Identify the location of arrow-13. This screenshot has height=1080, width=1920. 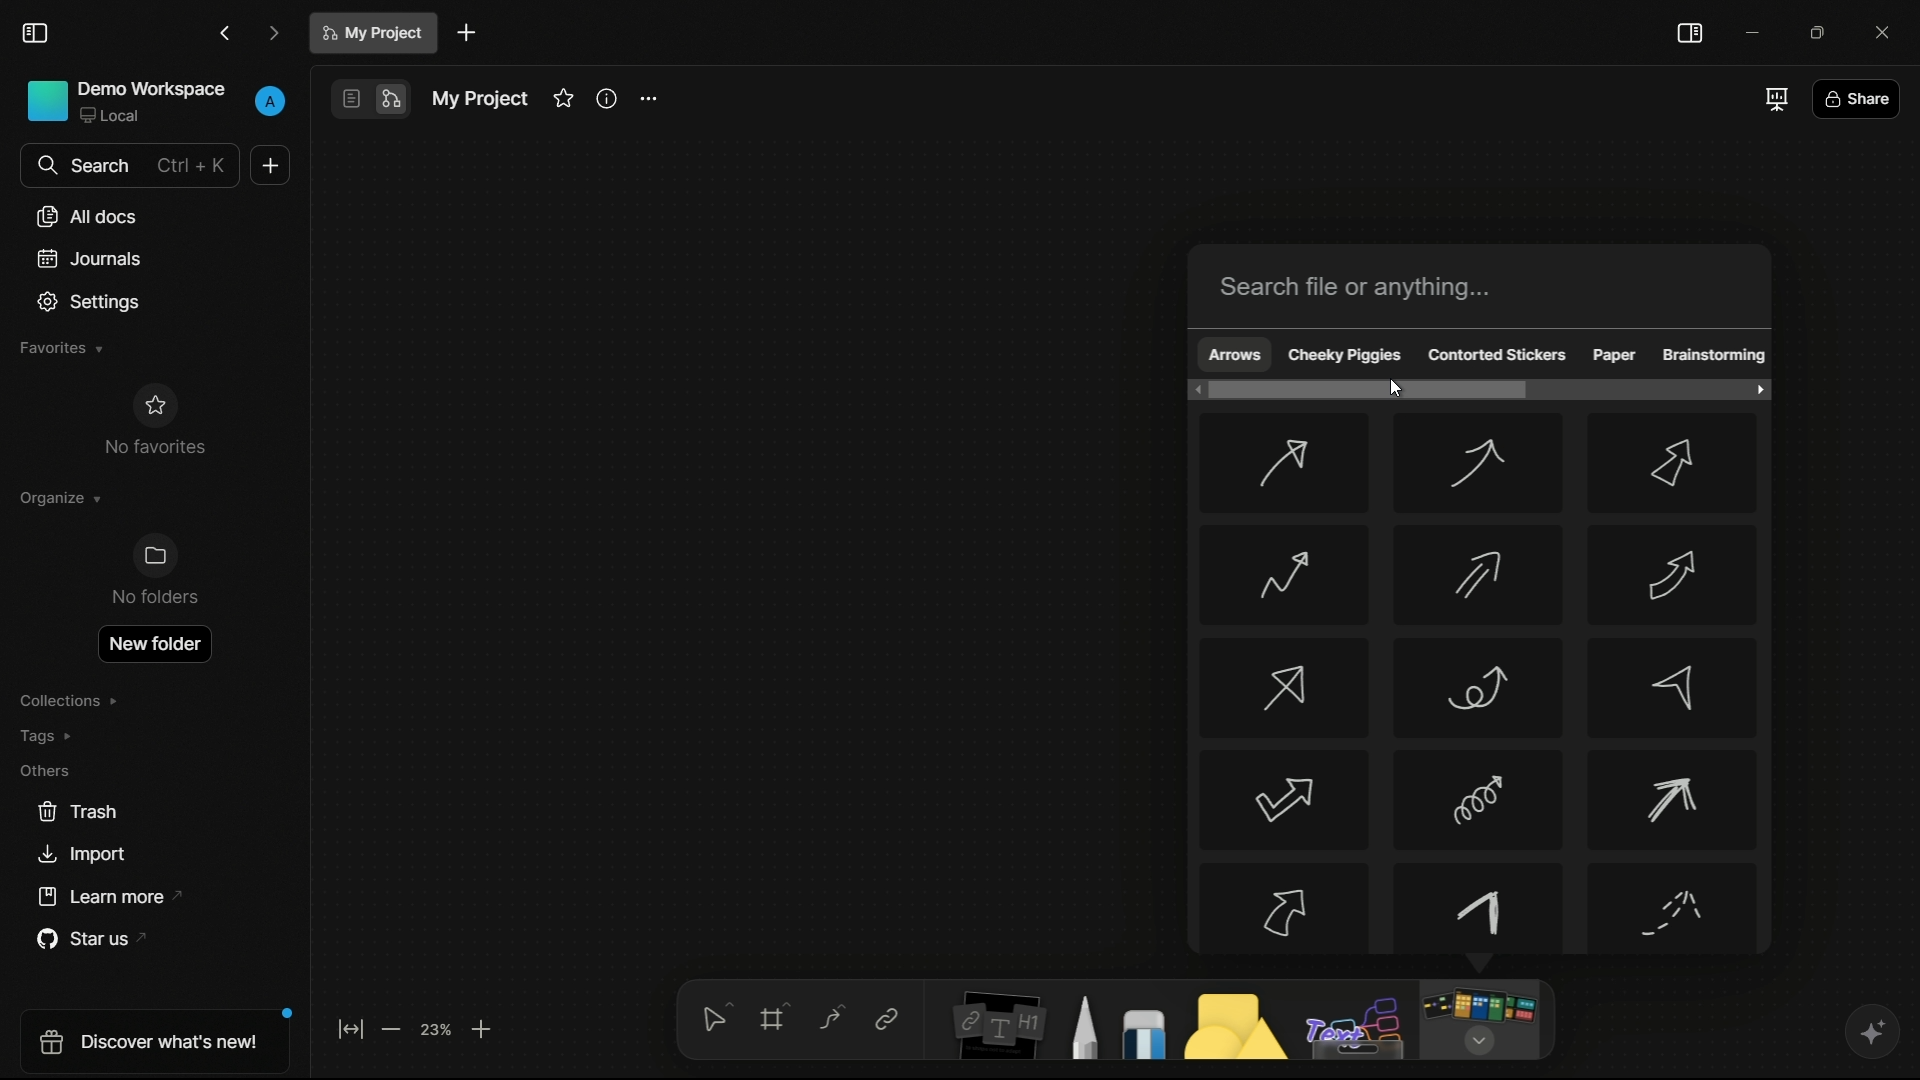
(1283, 907).